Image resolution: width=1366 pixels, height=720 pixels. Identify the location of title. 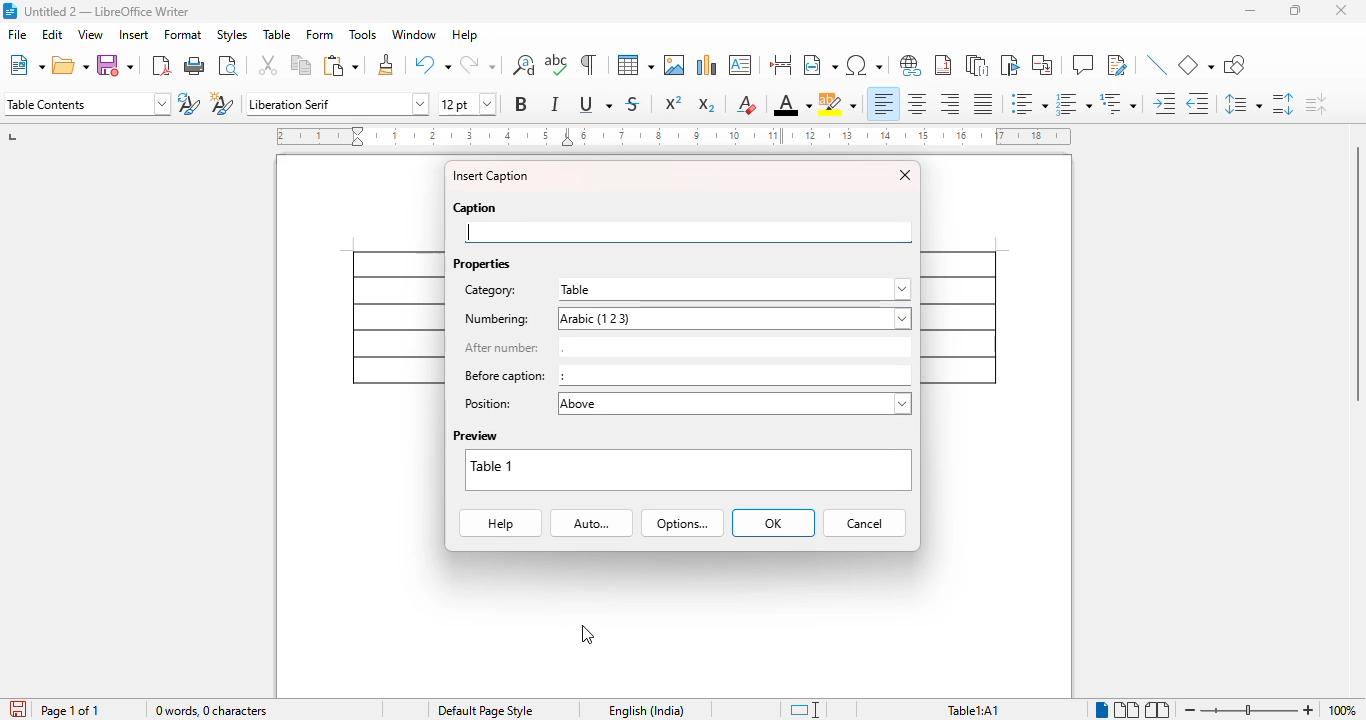
(107, 12).